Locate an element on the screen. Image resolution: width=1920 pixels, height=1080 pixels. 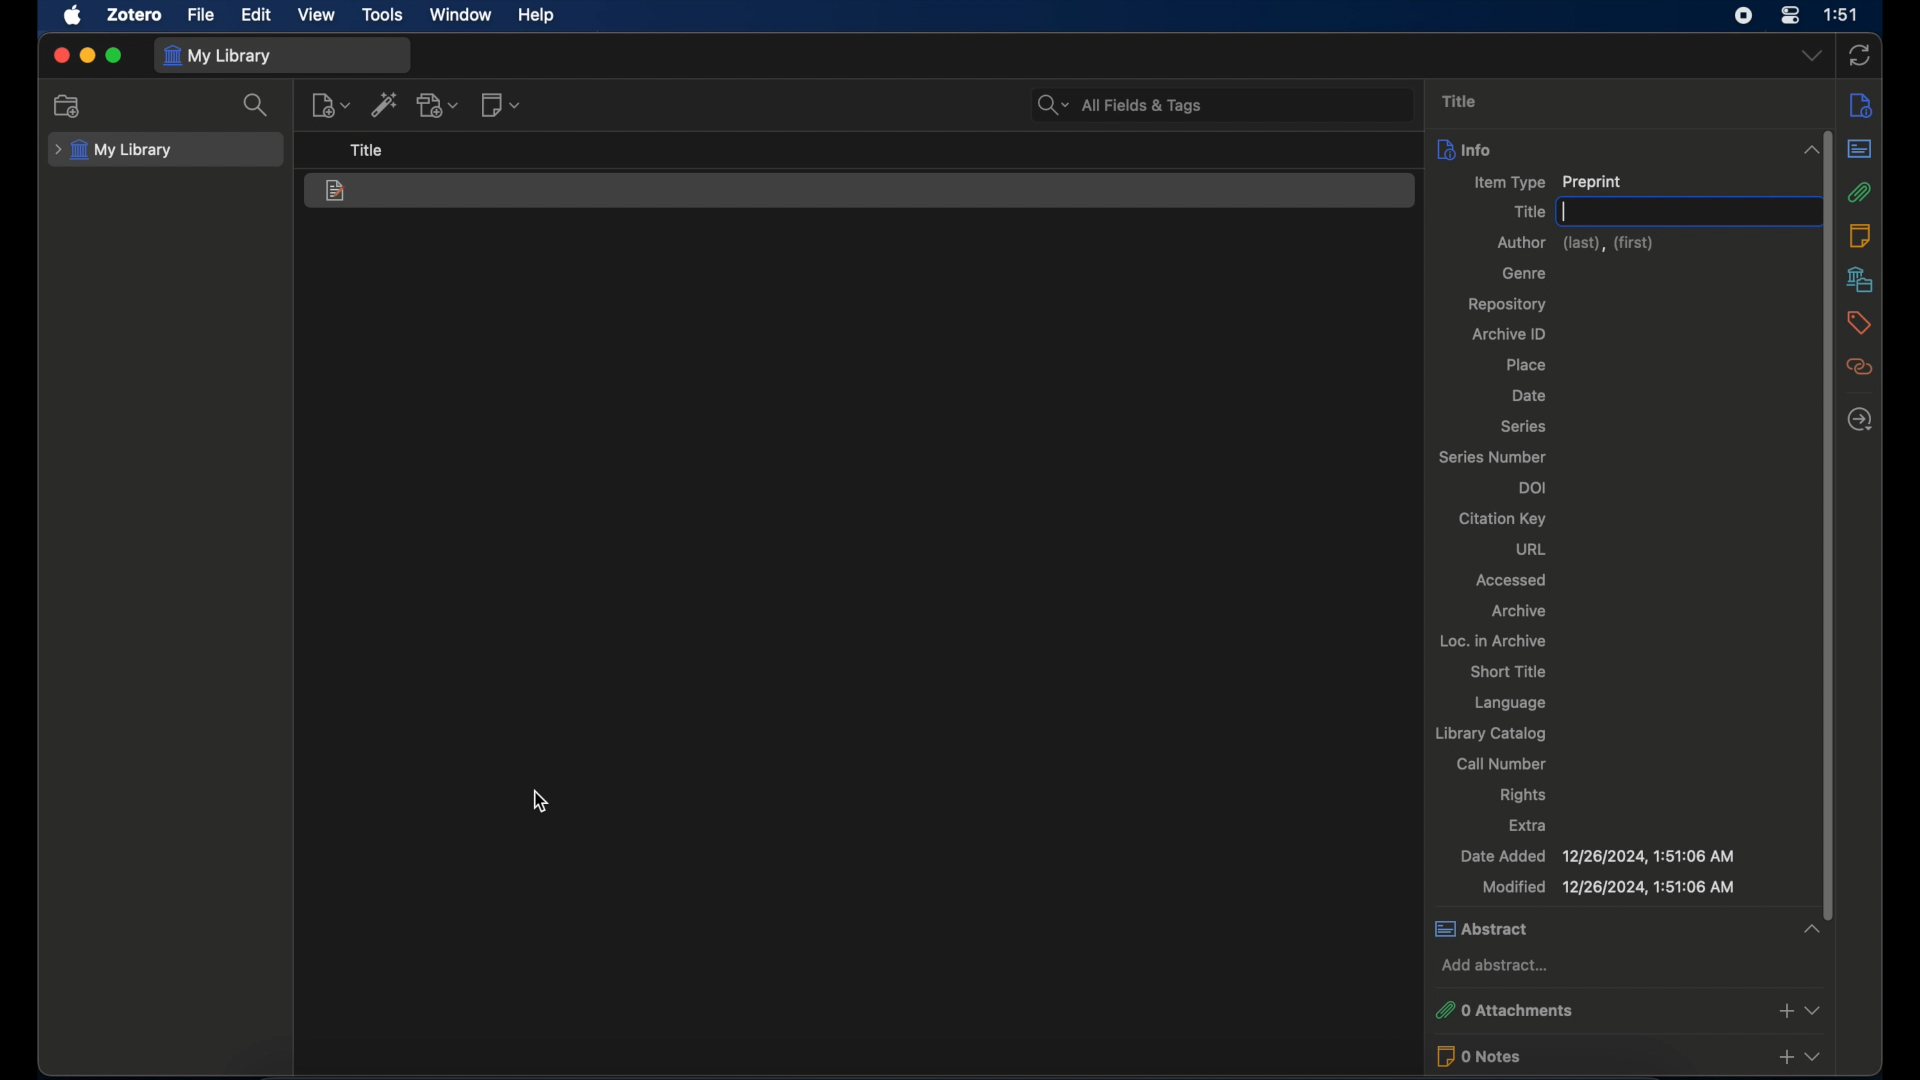
libraries is located at coordinates (1860, 279).